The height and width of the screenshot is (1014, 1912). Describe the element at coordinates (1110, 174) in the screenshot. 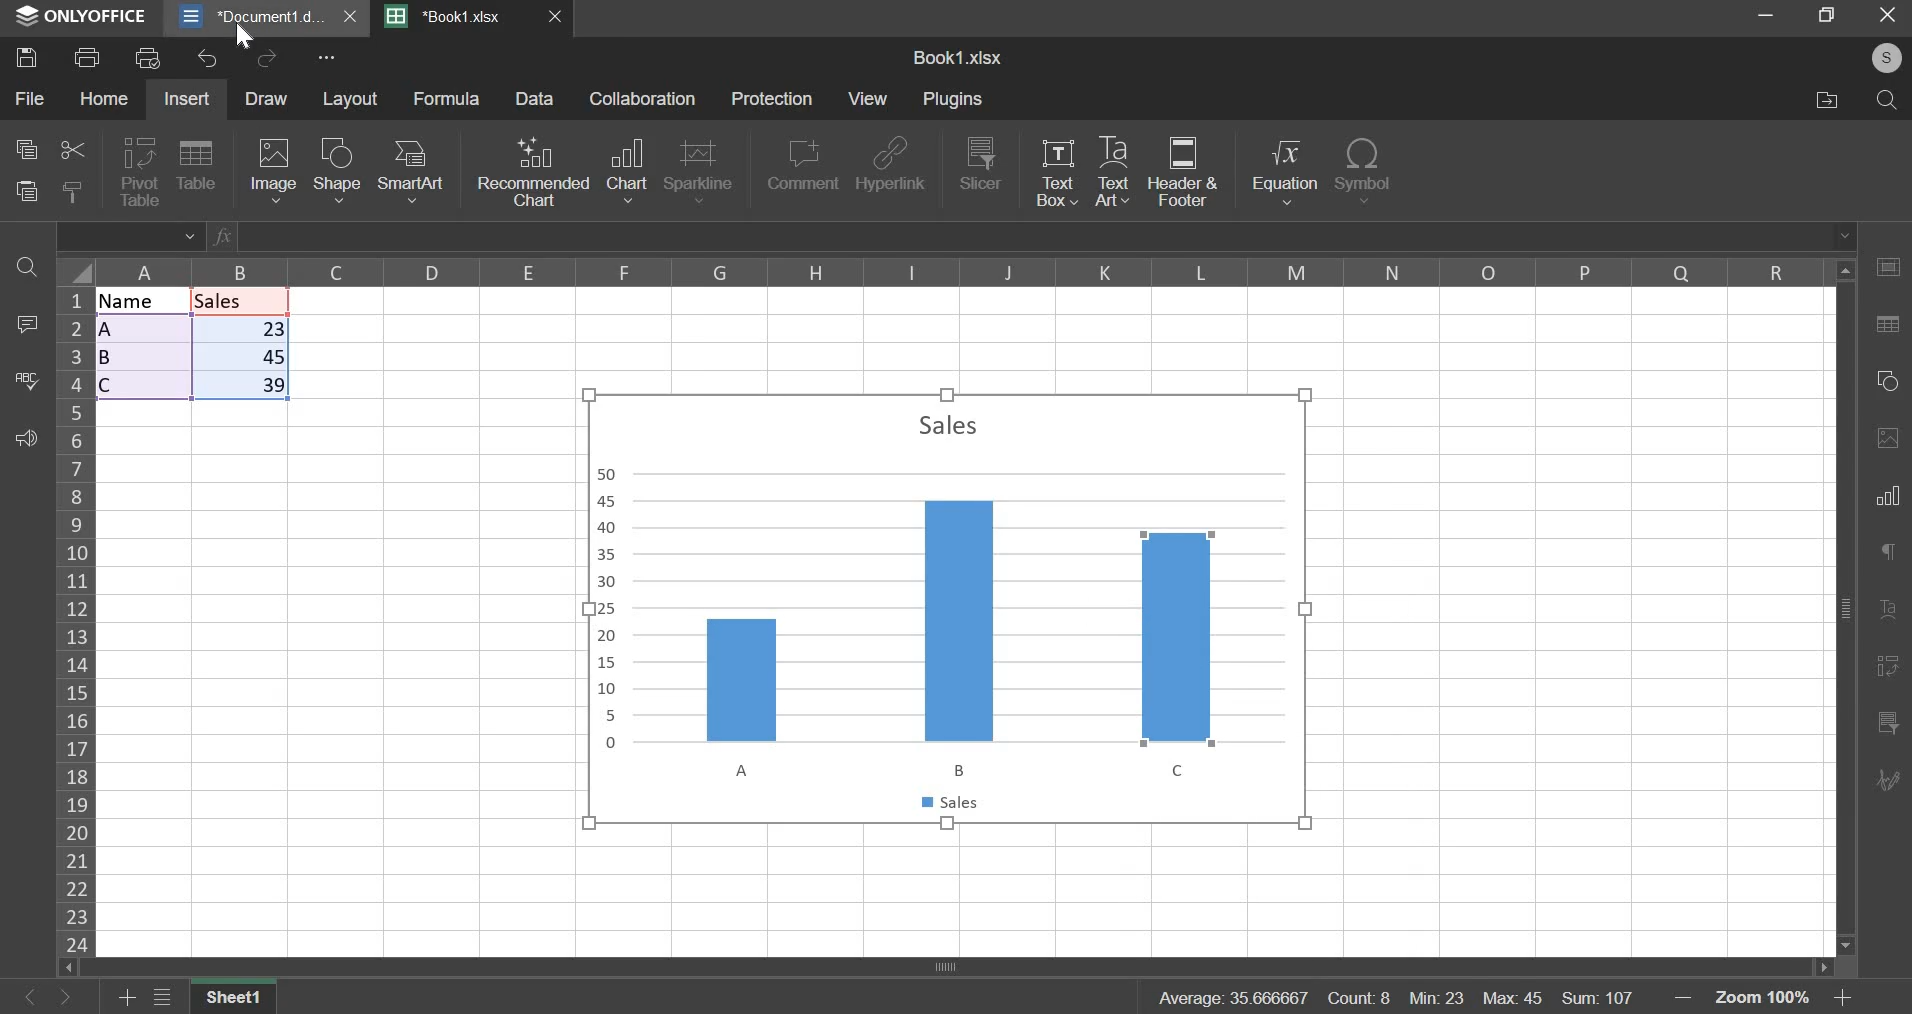

I see `text art` at that location.